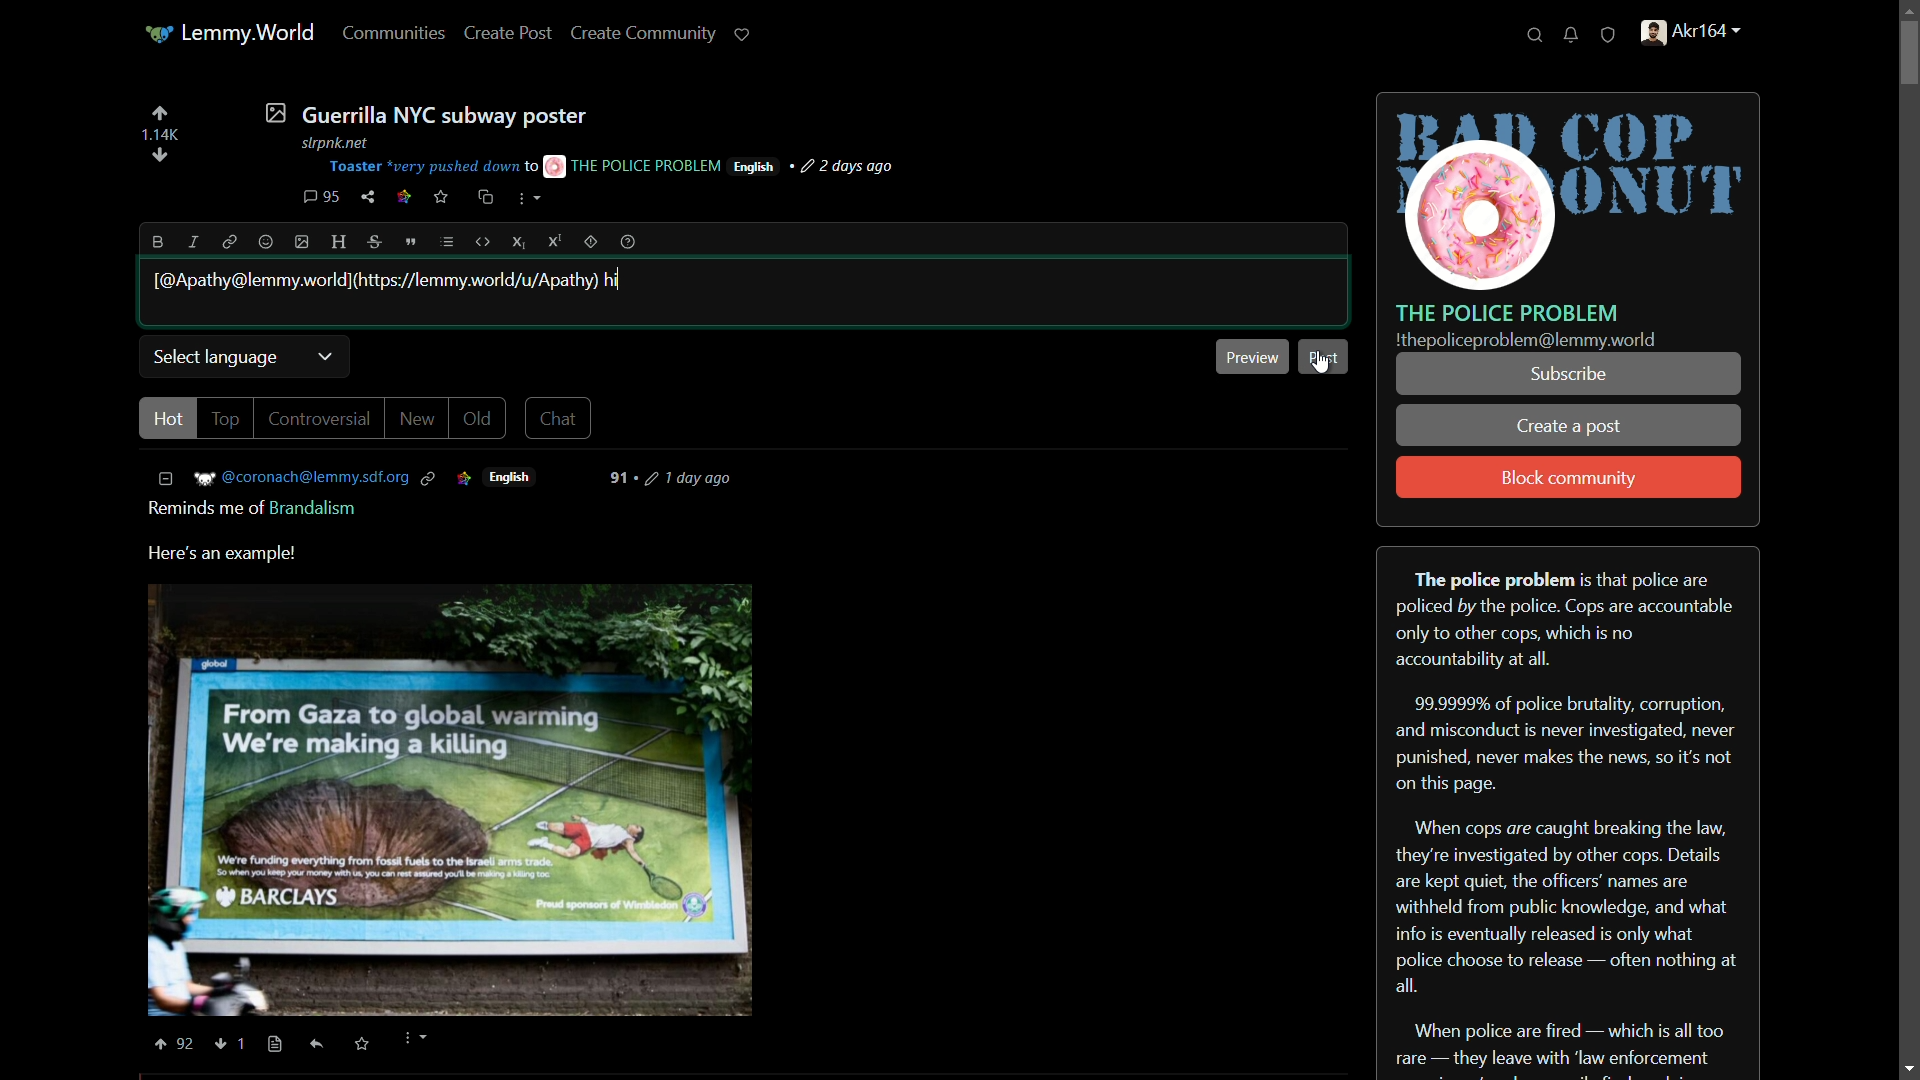  What do you see at coordinates (622, 279) in the screenshot?
I see `text cursor` at bounding box center [622, 279].